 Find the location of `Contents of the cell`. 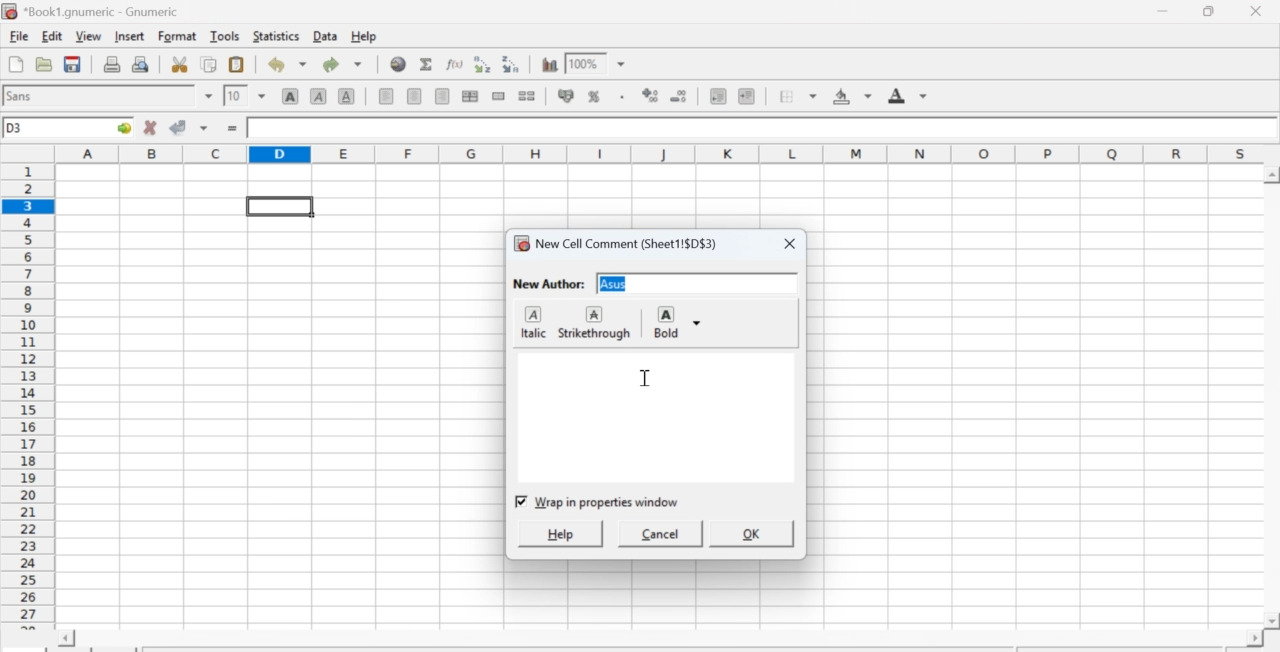

Contents of the cell is located at coordinates (754, 128).